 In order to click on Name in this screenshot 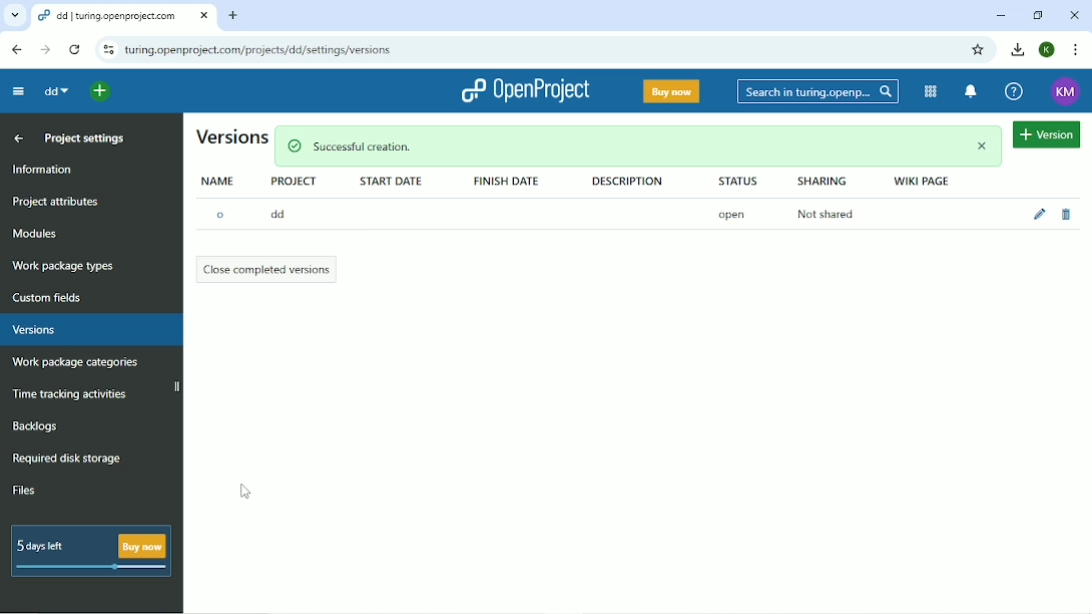, I will do `click(219, 180)`.